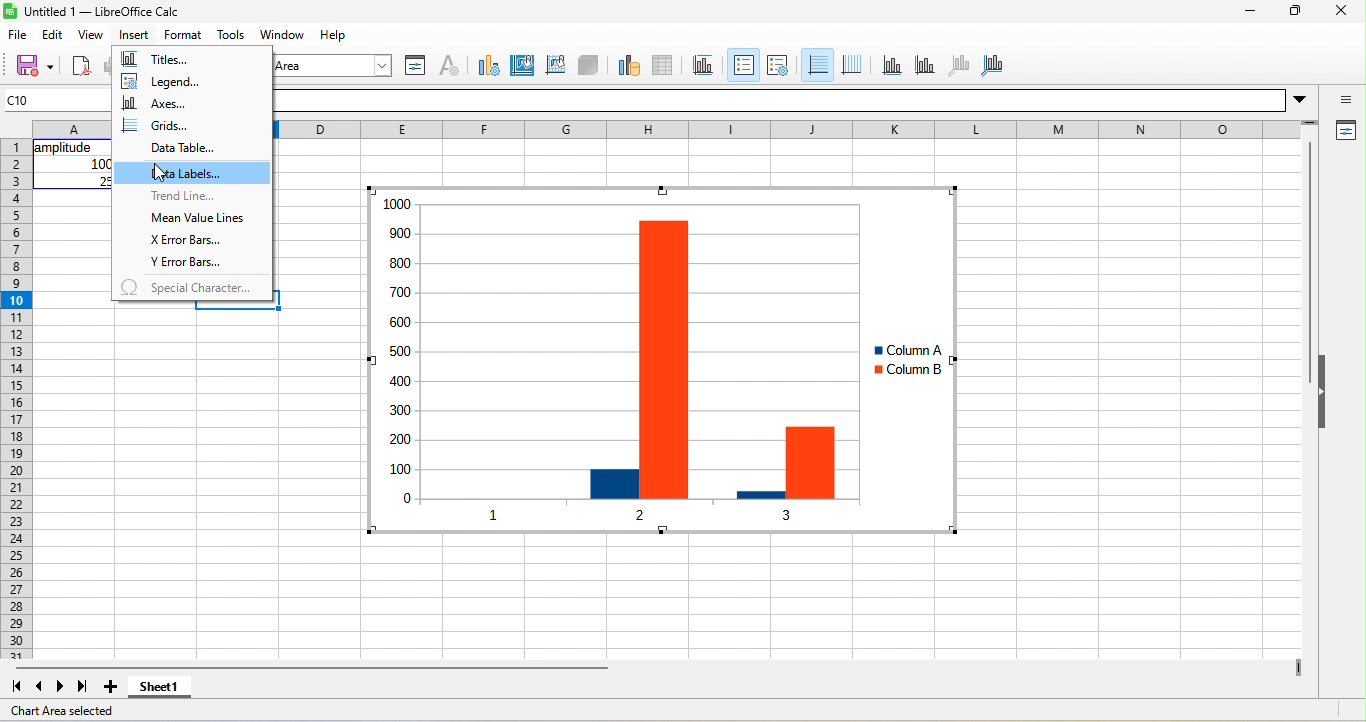  Describe the element at coordinates (168, 688) in the screenshot. I see `sheet1` at that location.